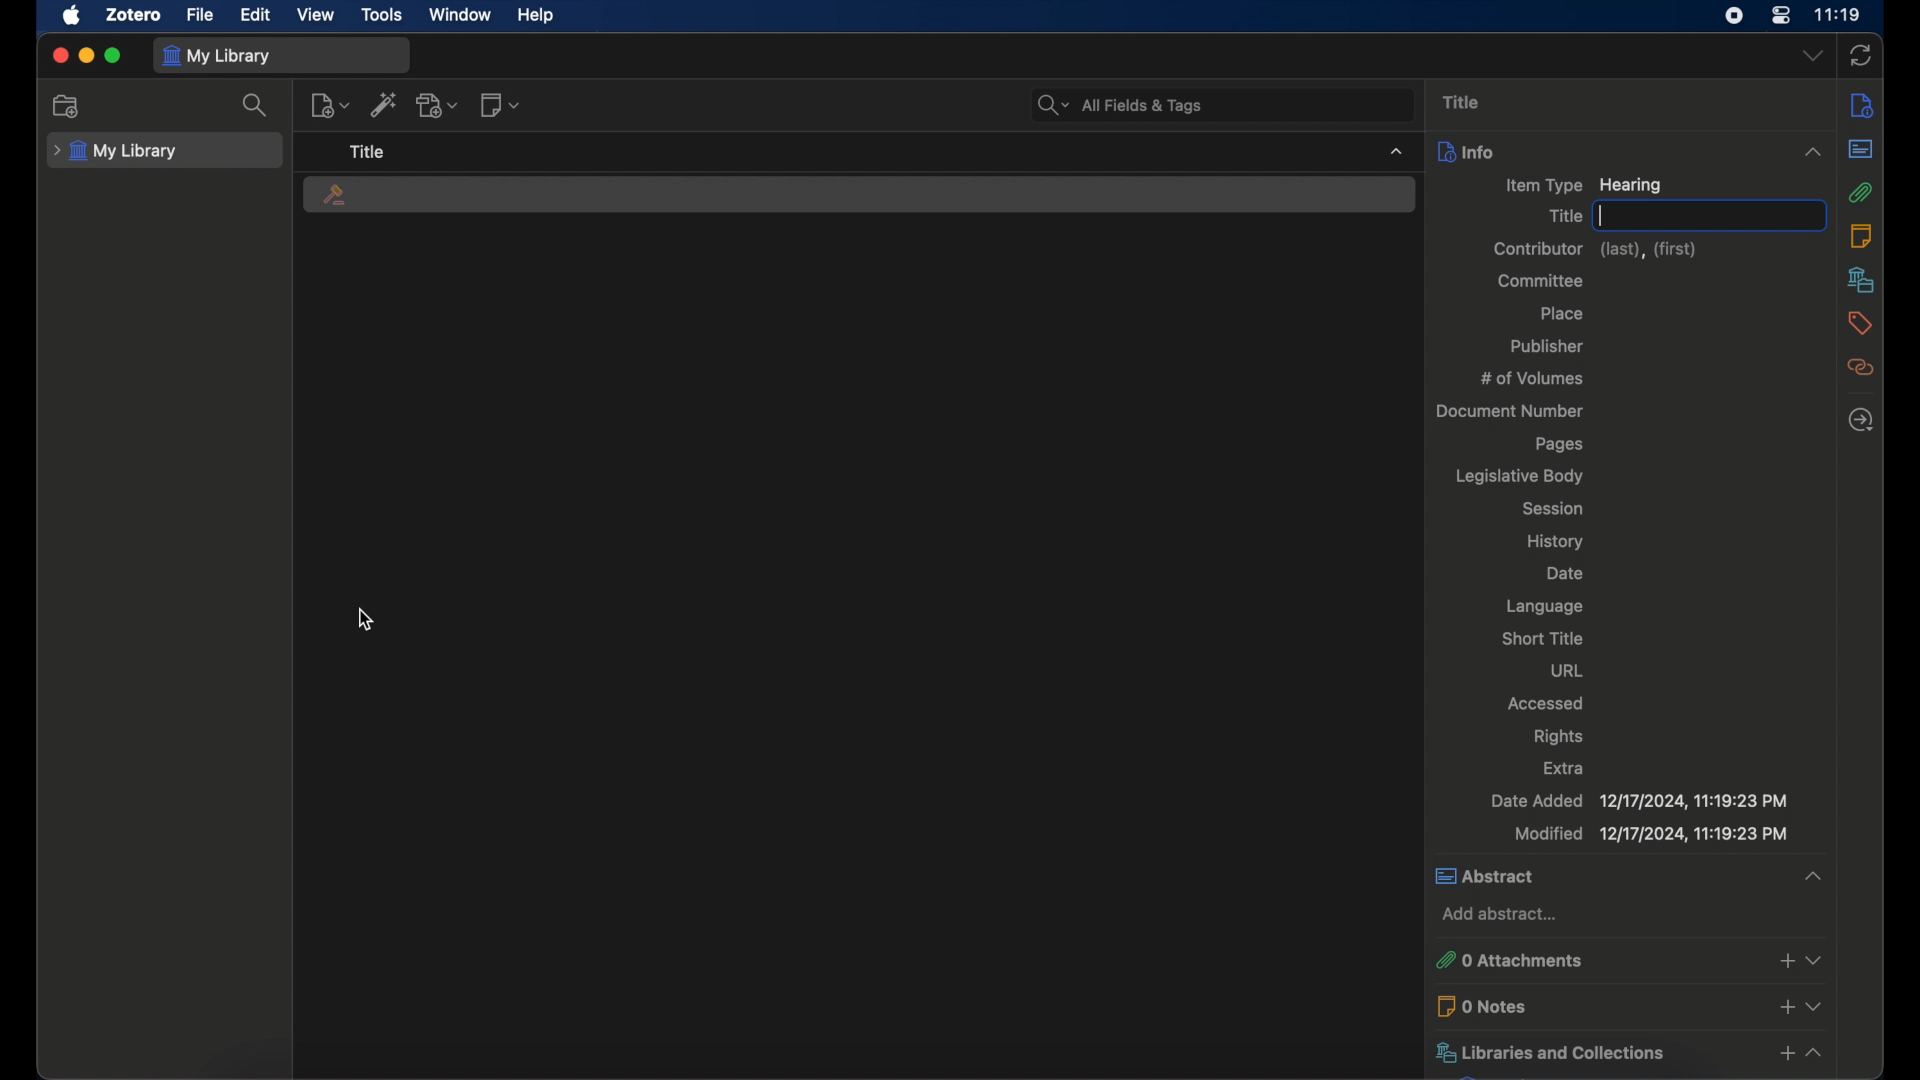 This screenshot has width=1920, height=1080. Describe the element at coordinates (338, 197) in the screenshot. I see `hearing` at that location.